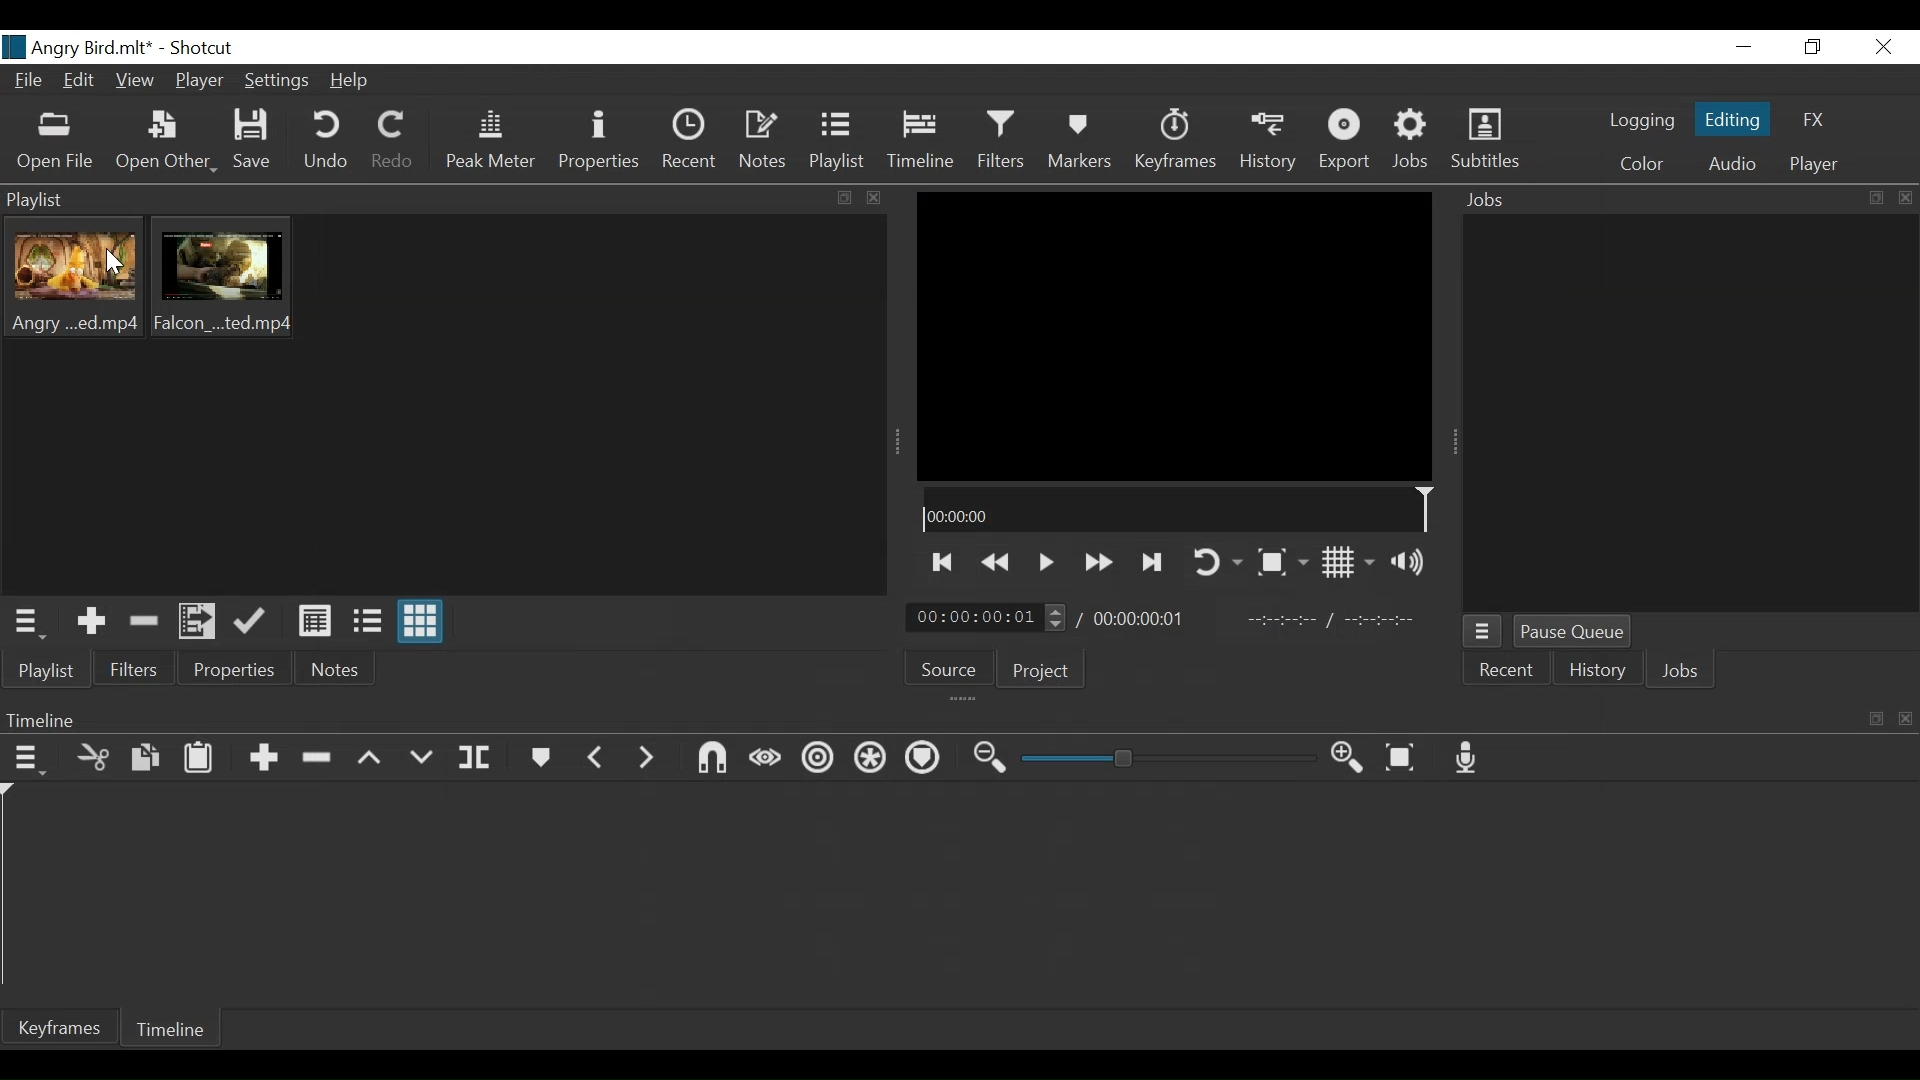 The width and height of the screenshot is (1920, 1080). What do you see at coordinates (601, 141) in the screenshot?
I see `Properties` at bounding box center [601, 141].